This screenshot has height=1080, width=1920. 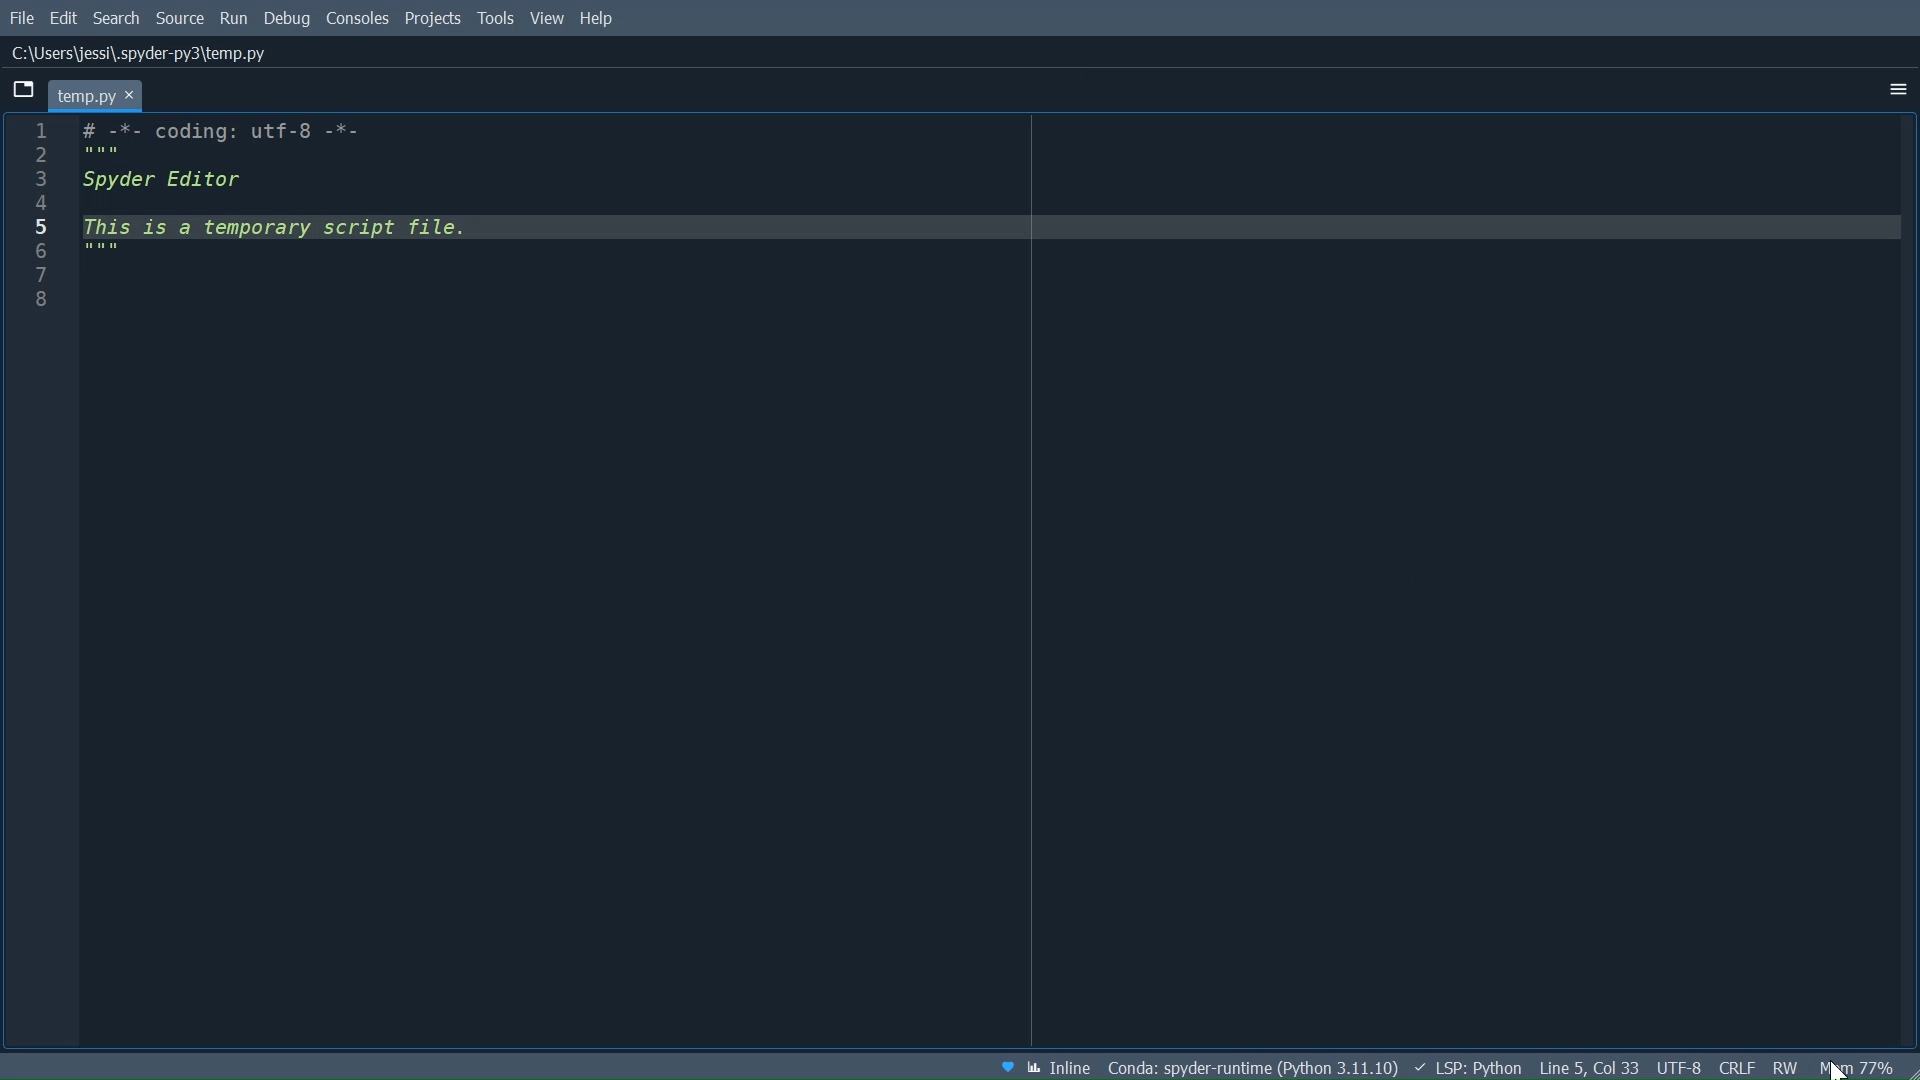 I want to click on Search, so click(x=117, y=19).